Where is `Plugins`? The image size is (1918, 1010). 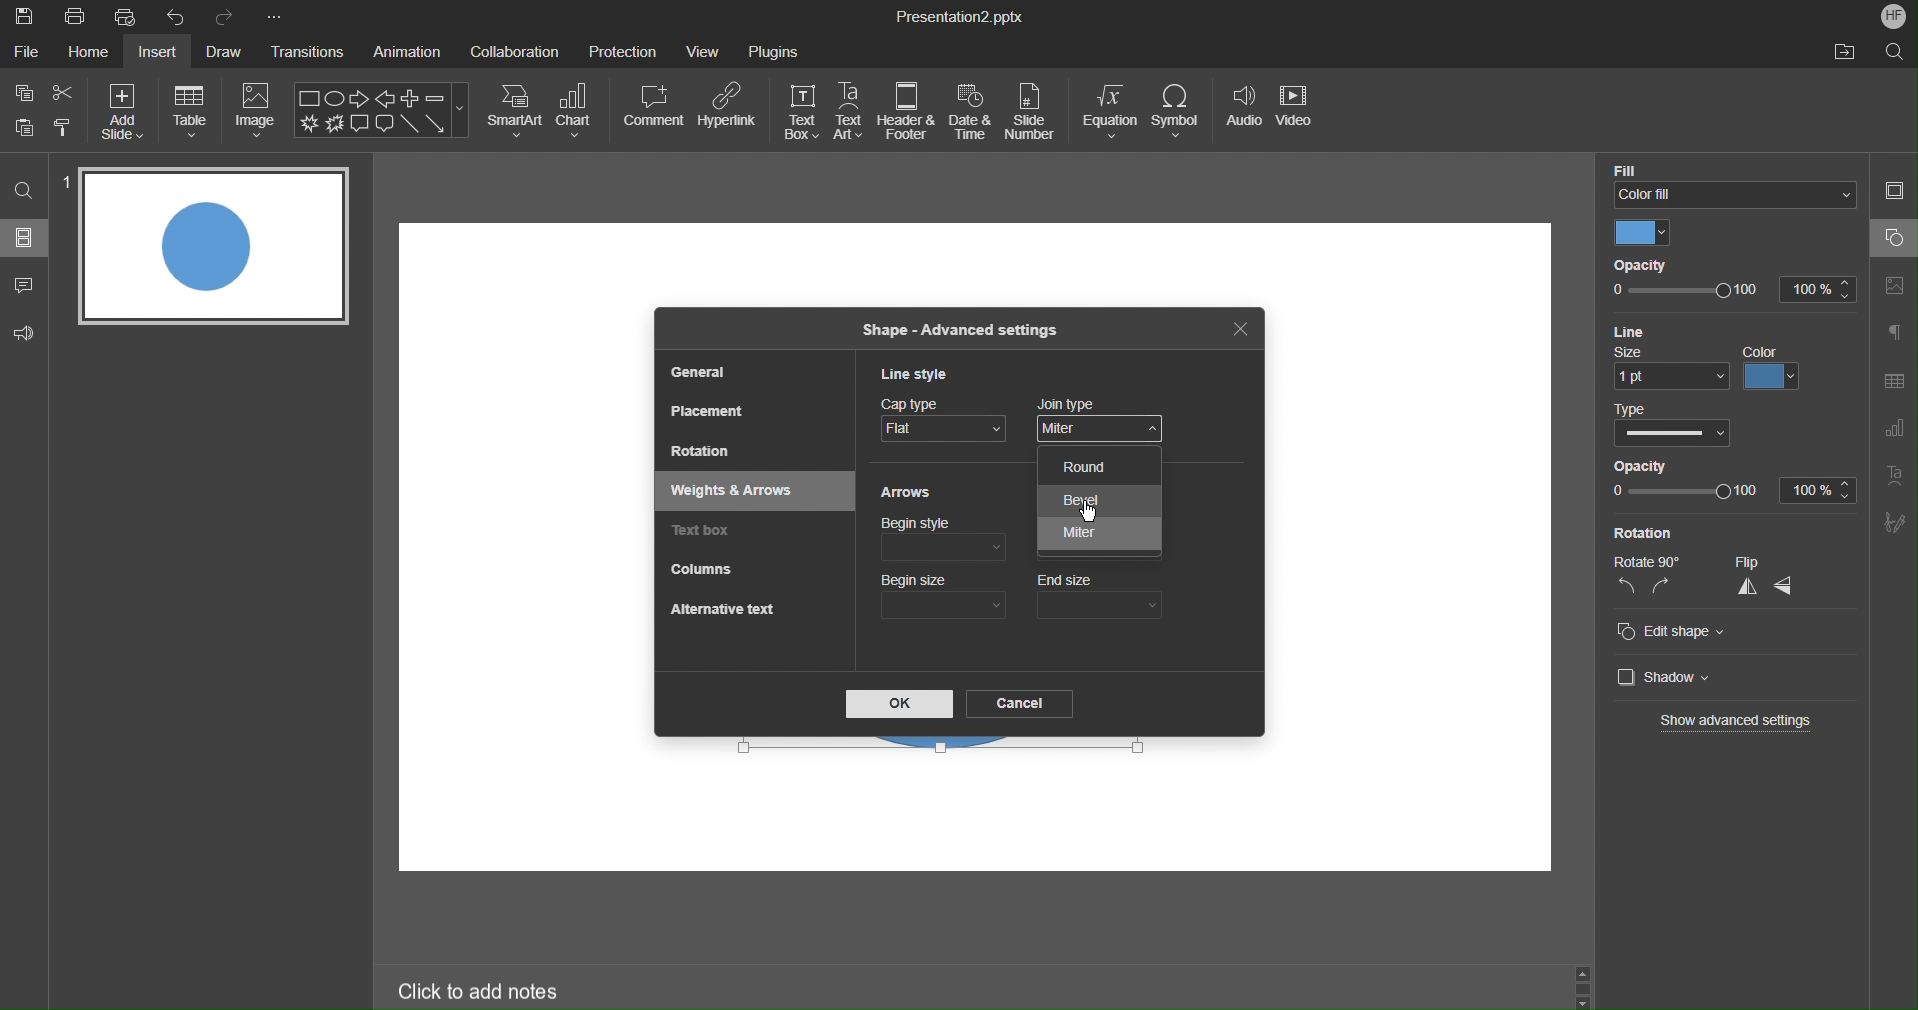
Plugins is located at coordinates (774, 48).